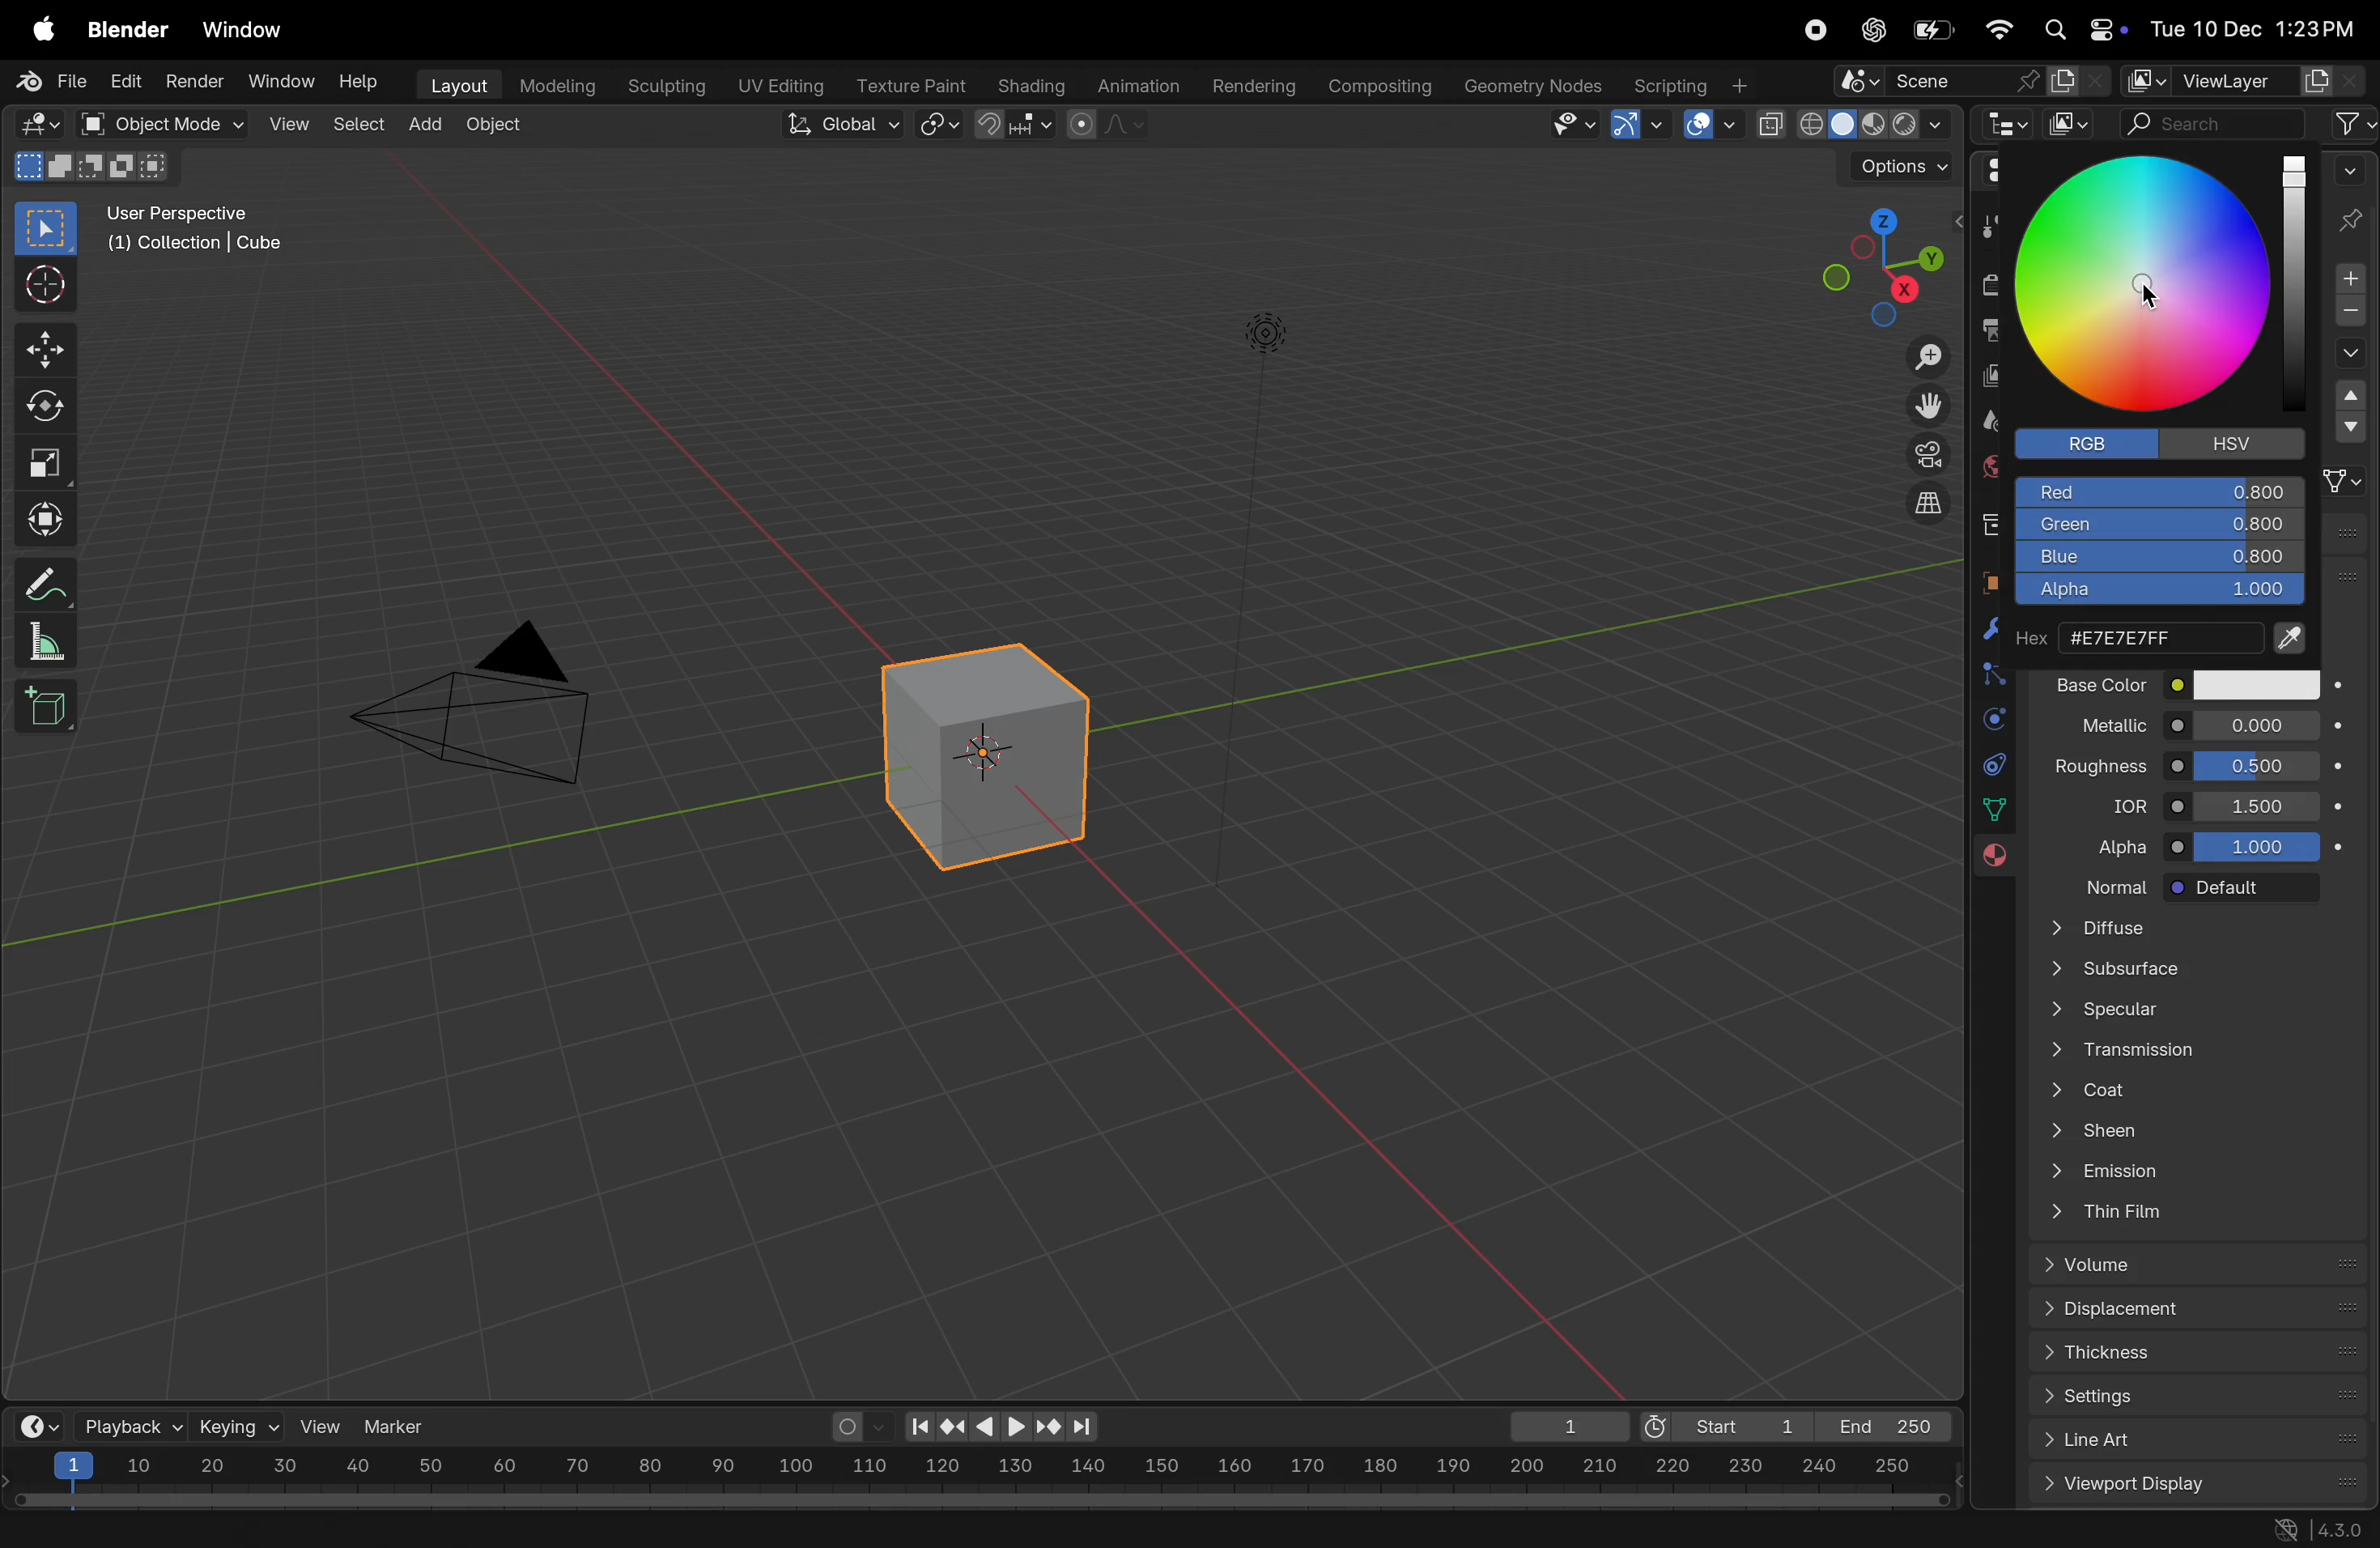 The image size is (2380, 1548). Describe the element at coordinates (41, 407) in the screenshot. I see `rotate` at that location.